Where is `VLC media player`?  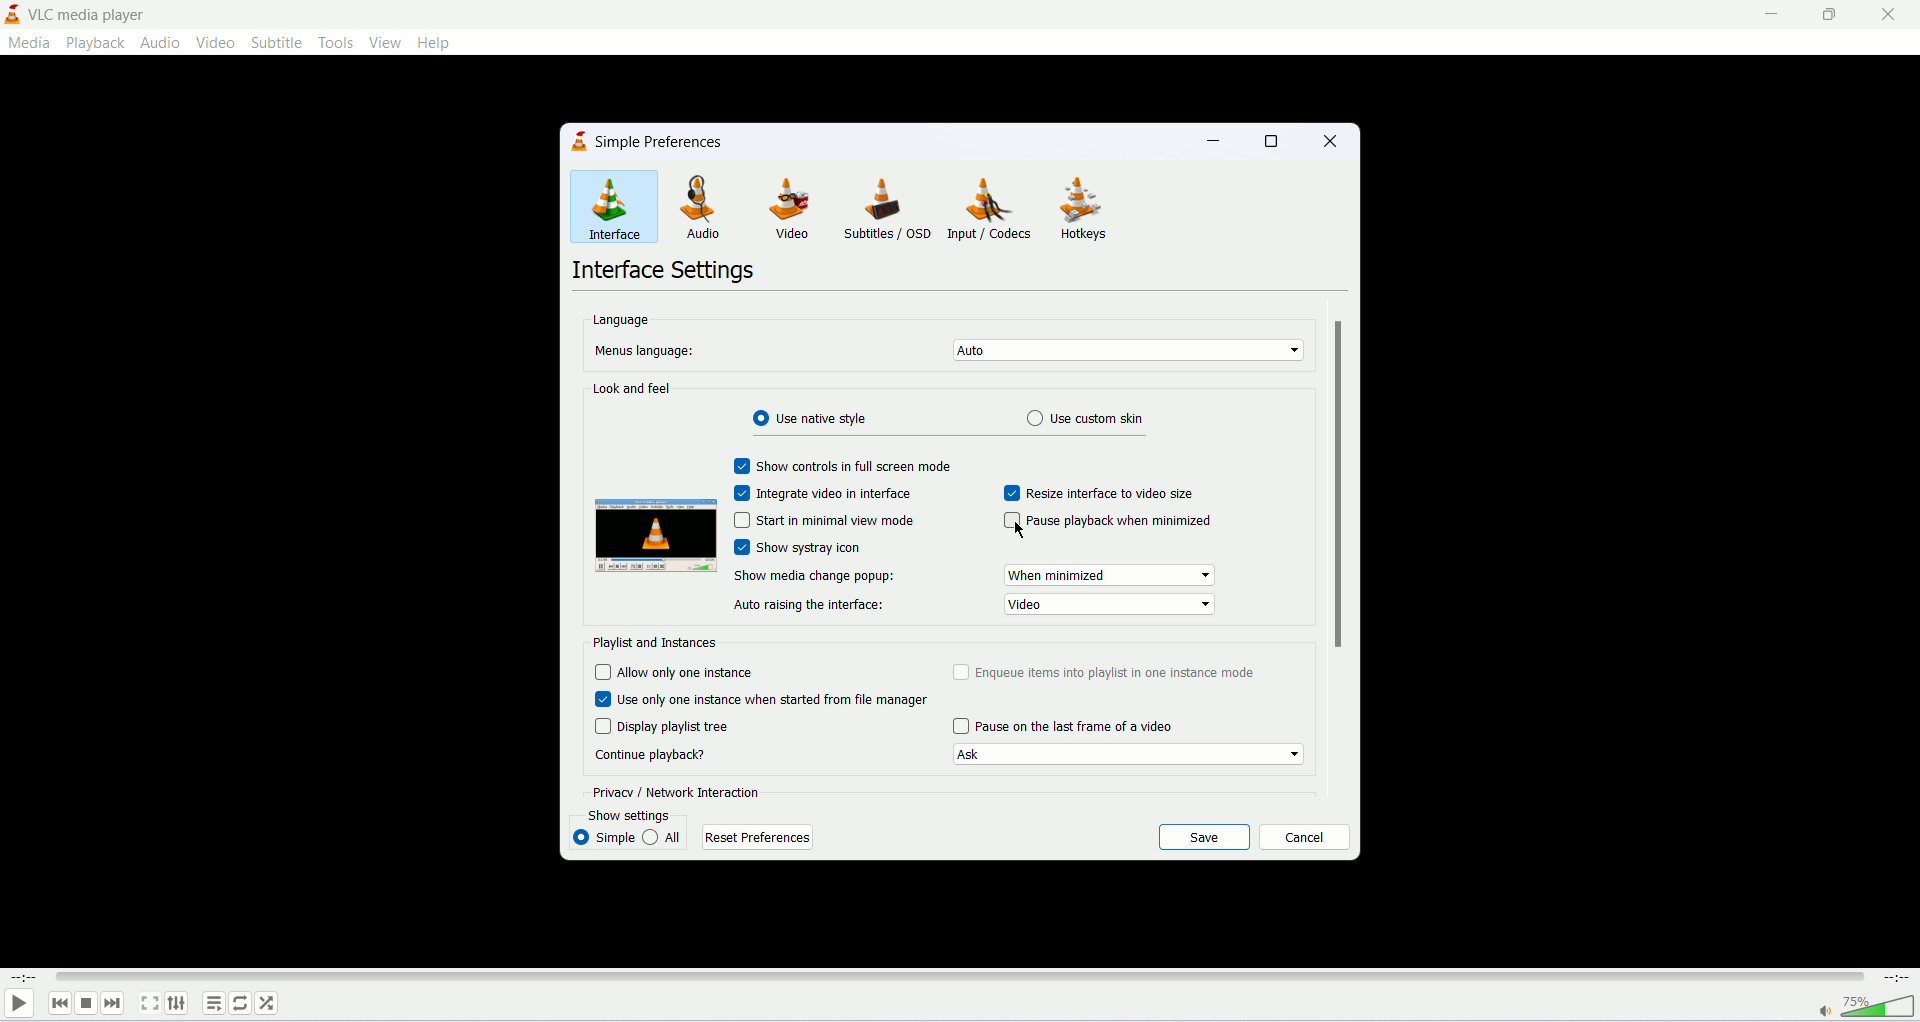 VLC media player is located at coordinates (89, 15).